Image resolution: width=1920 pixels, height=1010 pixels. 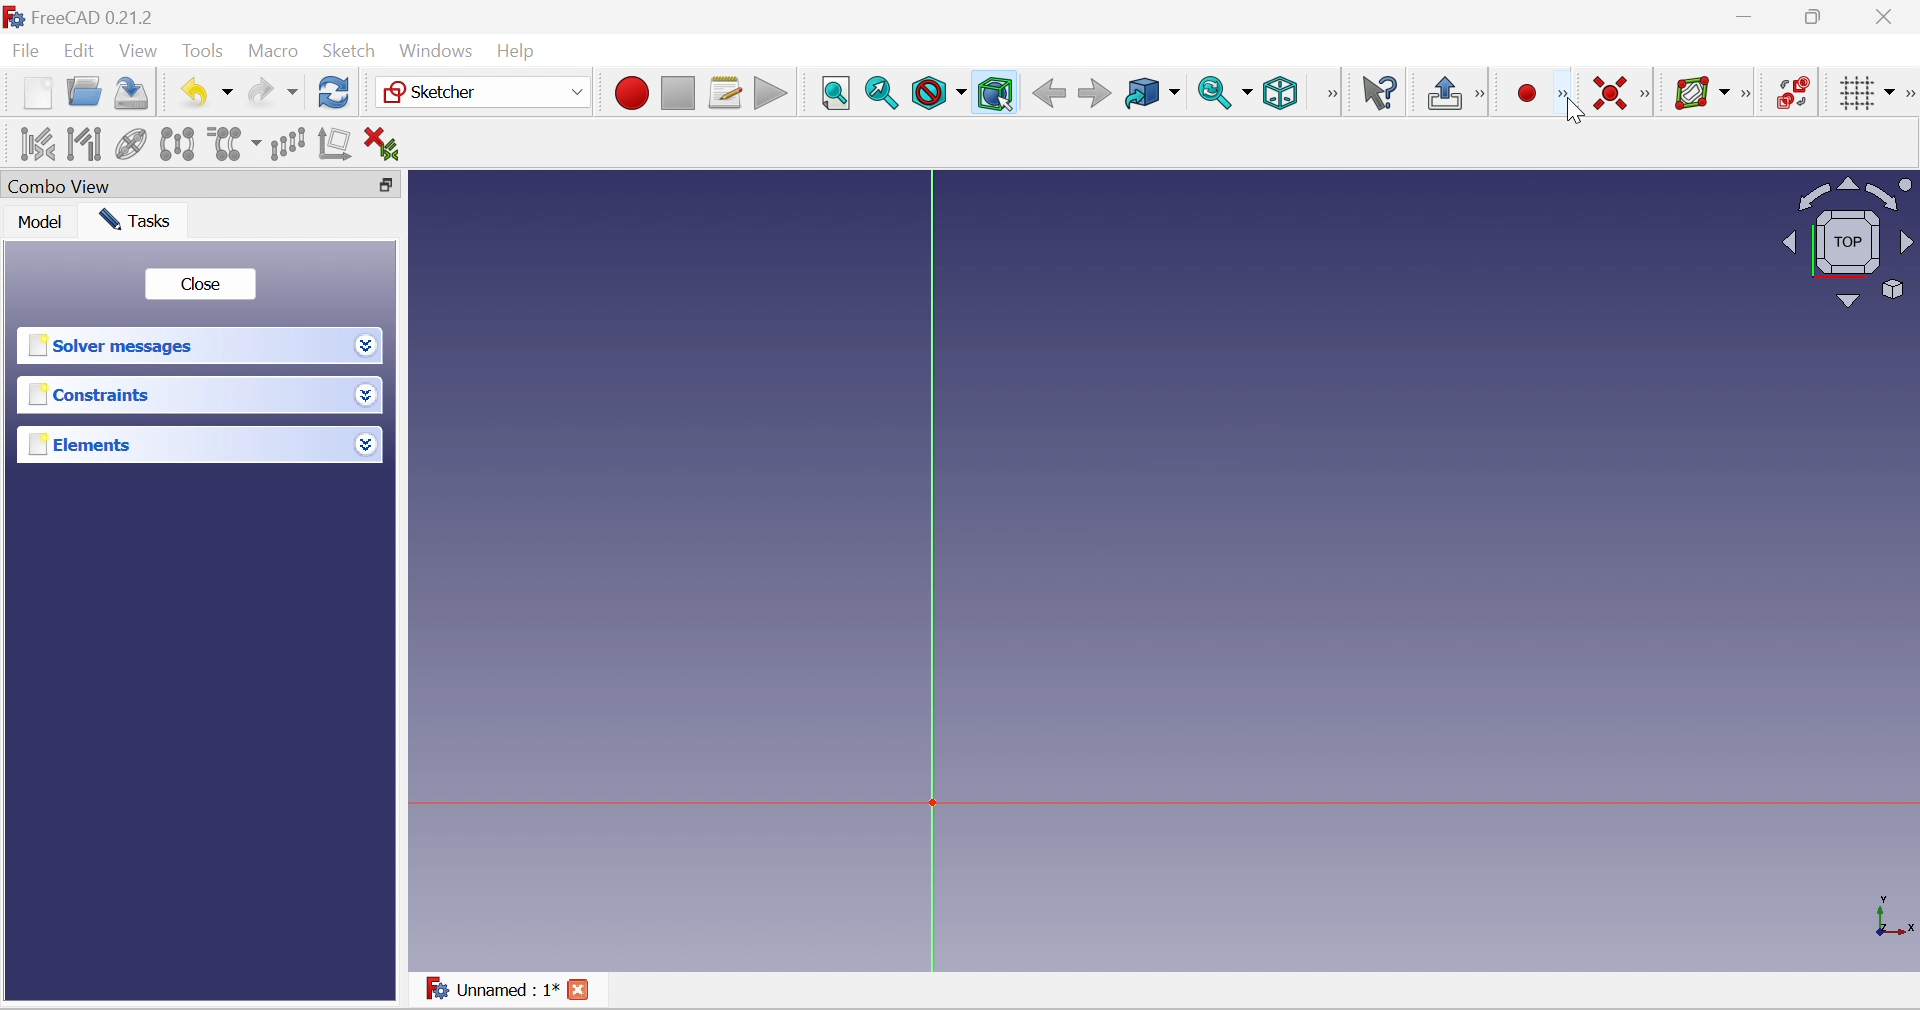 I want to click on Close, so click(x=577, y=989).